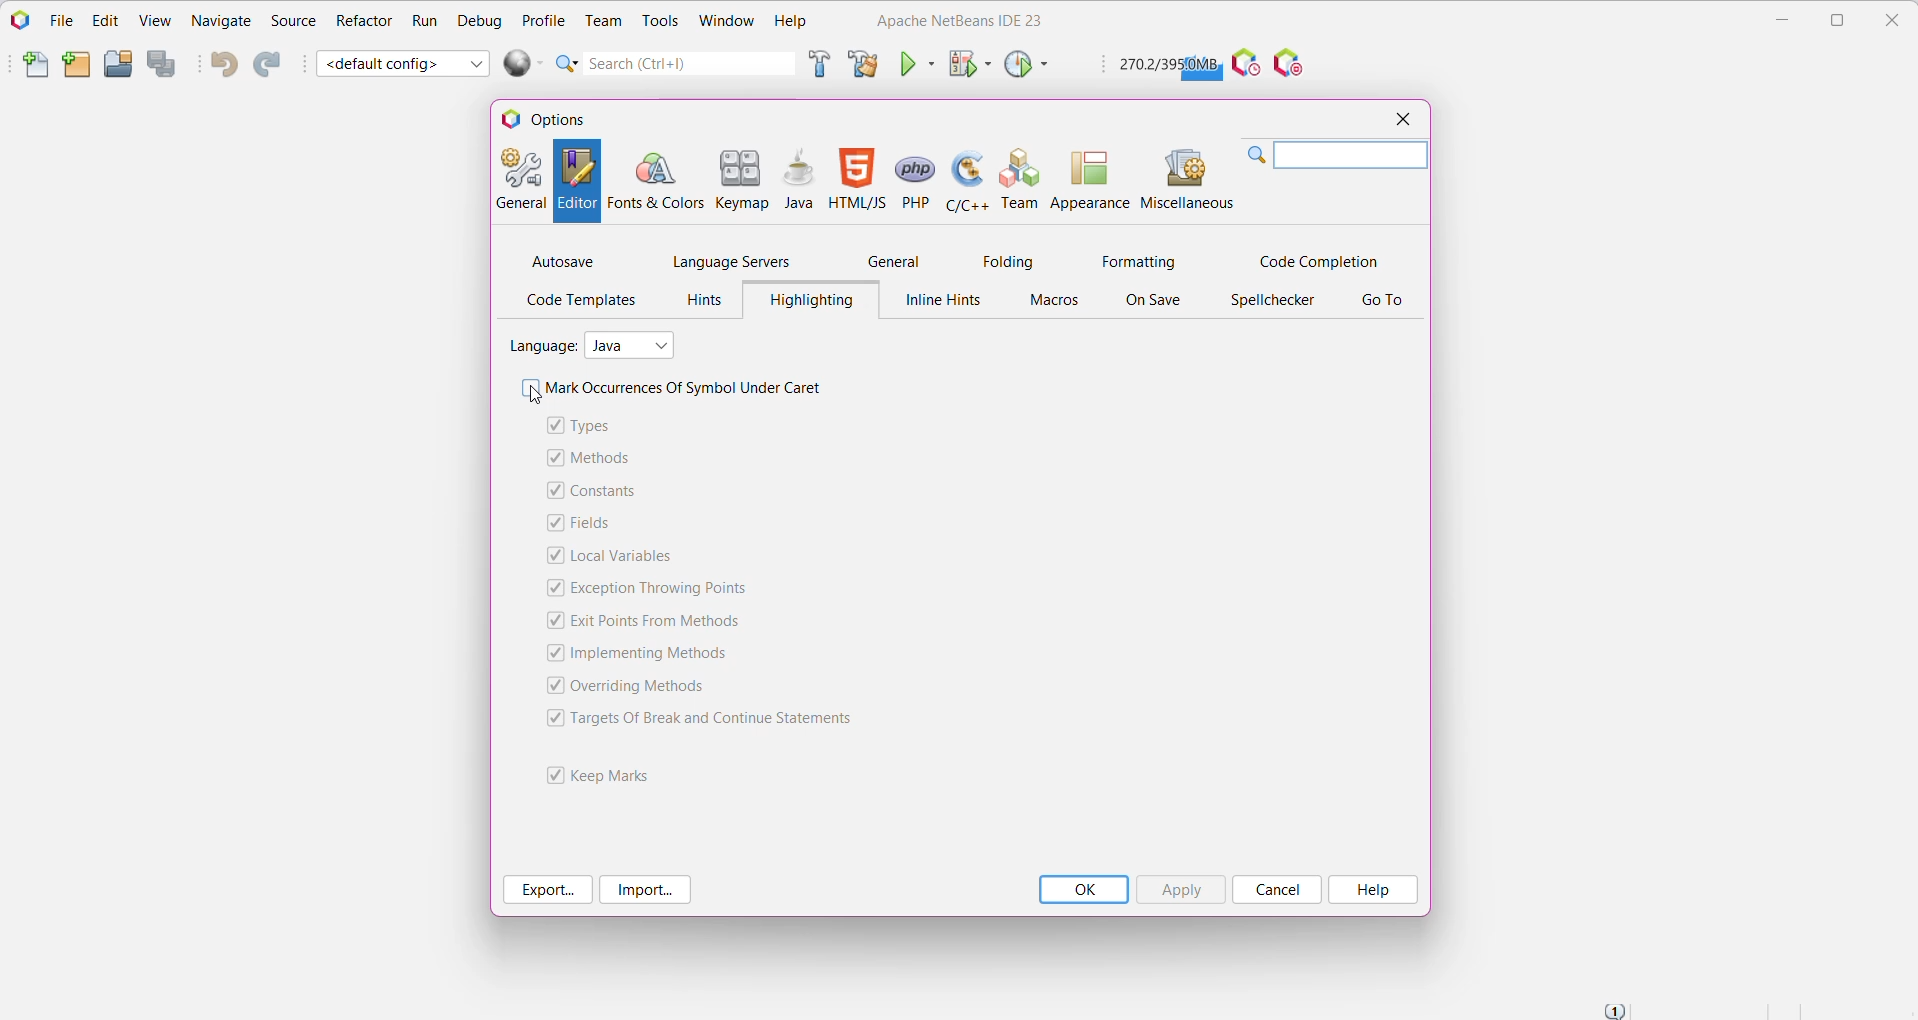 This screenshot has height=1020, width=1918. What do you see at coordinates (530, 397) in the screenshot?
I see `cursor` at bounding box center [530, 397].